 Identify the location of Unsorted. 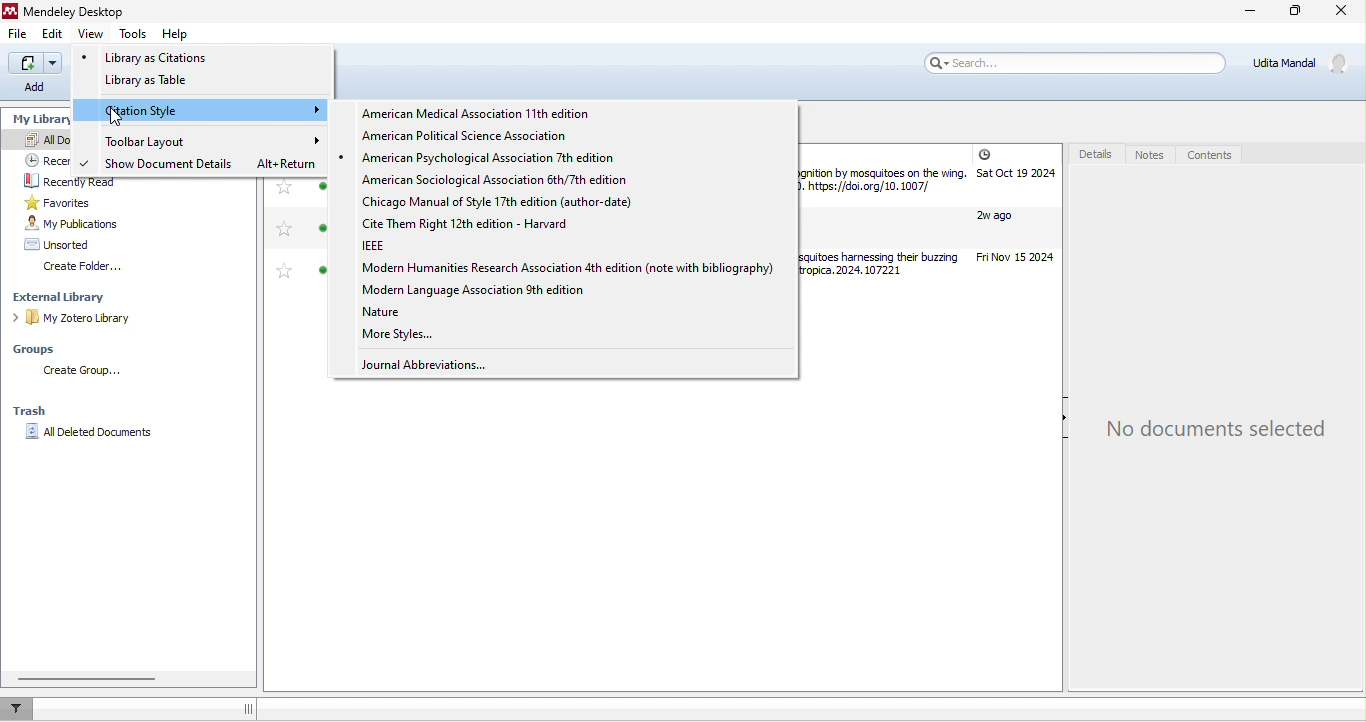
(70, 245).